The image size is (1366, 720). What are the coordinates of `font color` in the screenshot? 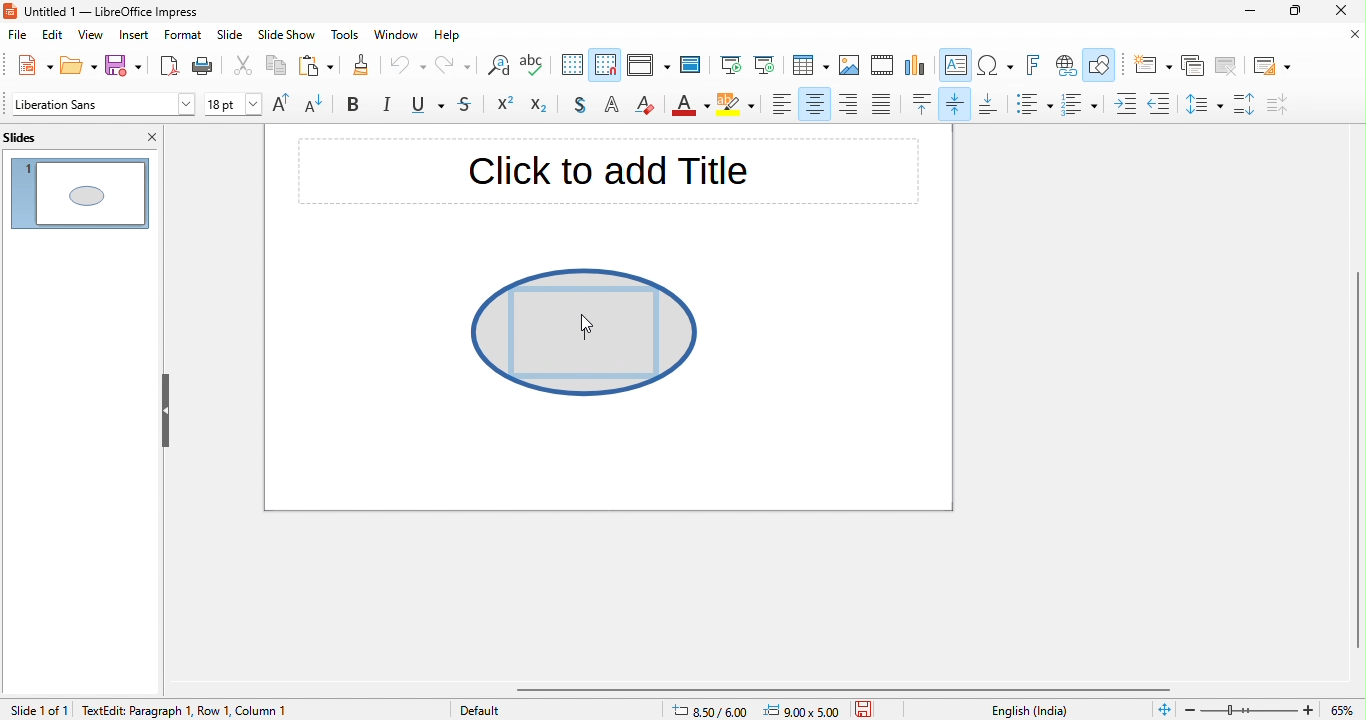 It's located at (691, 107).